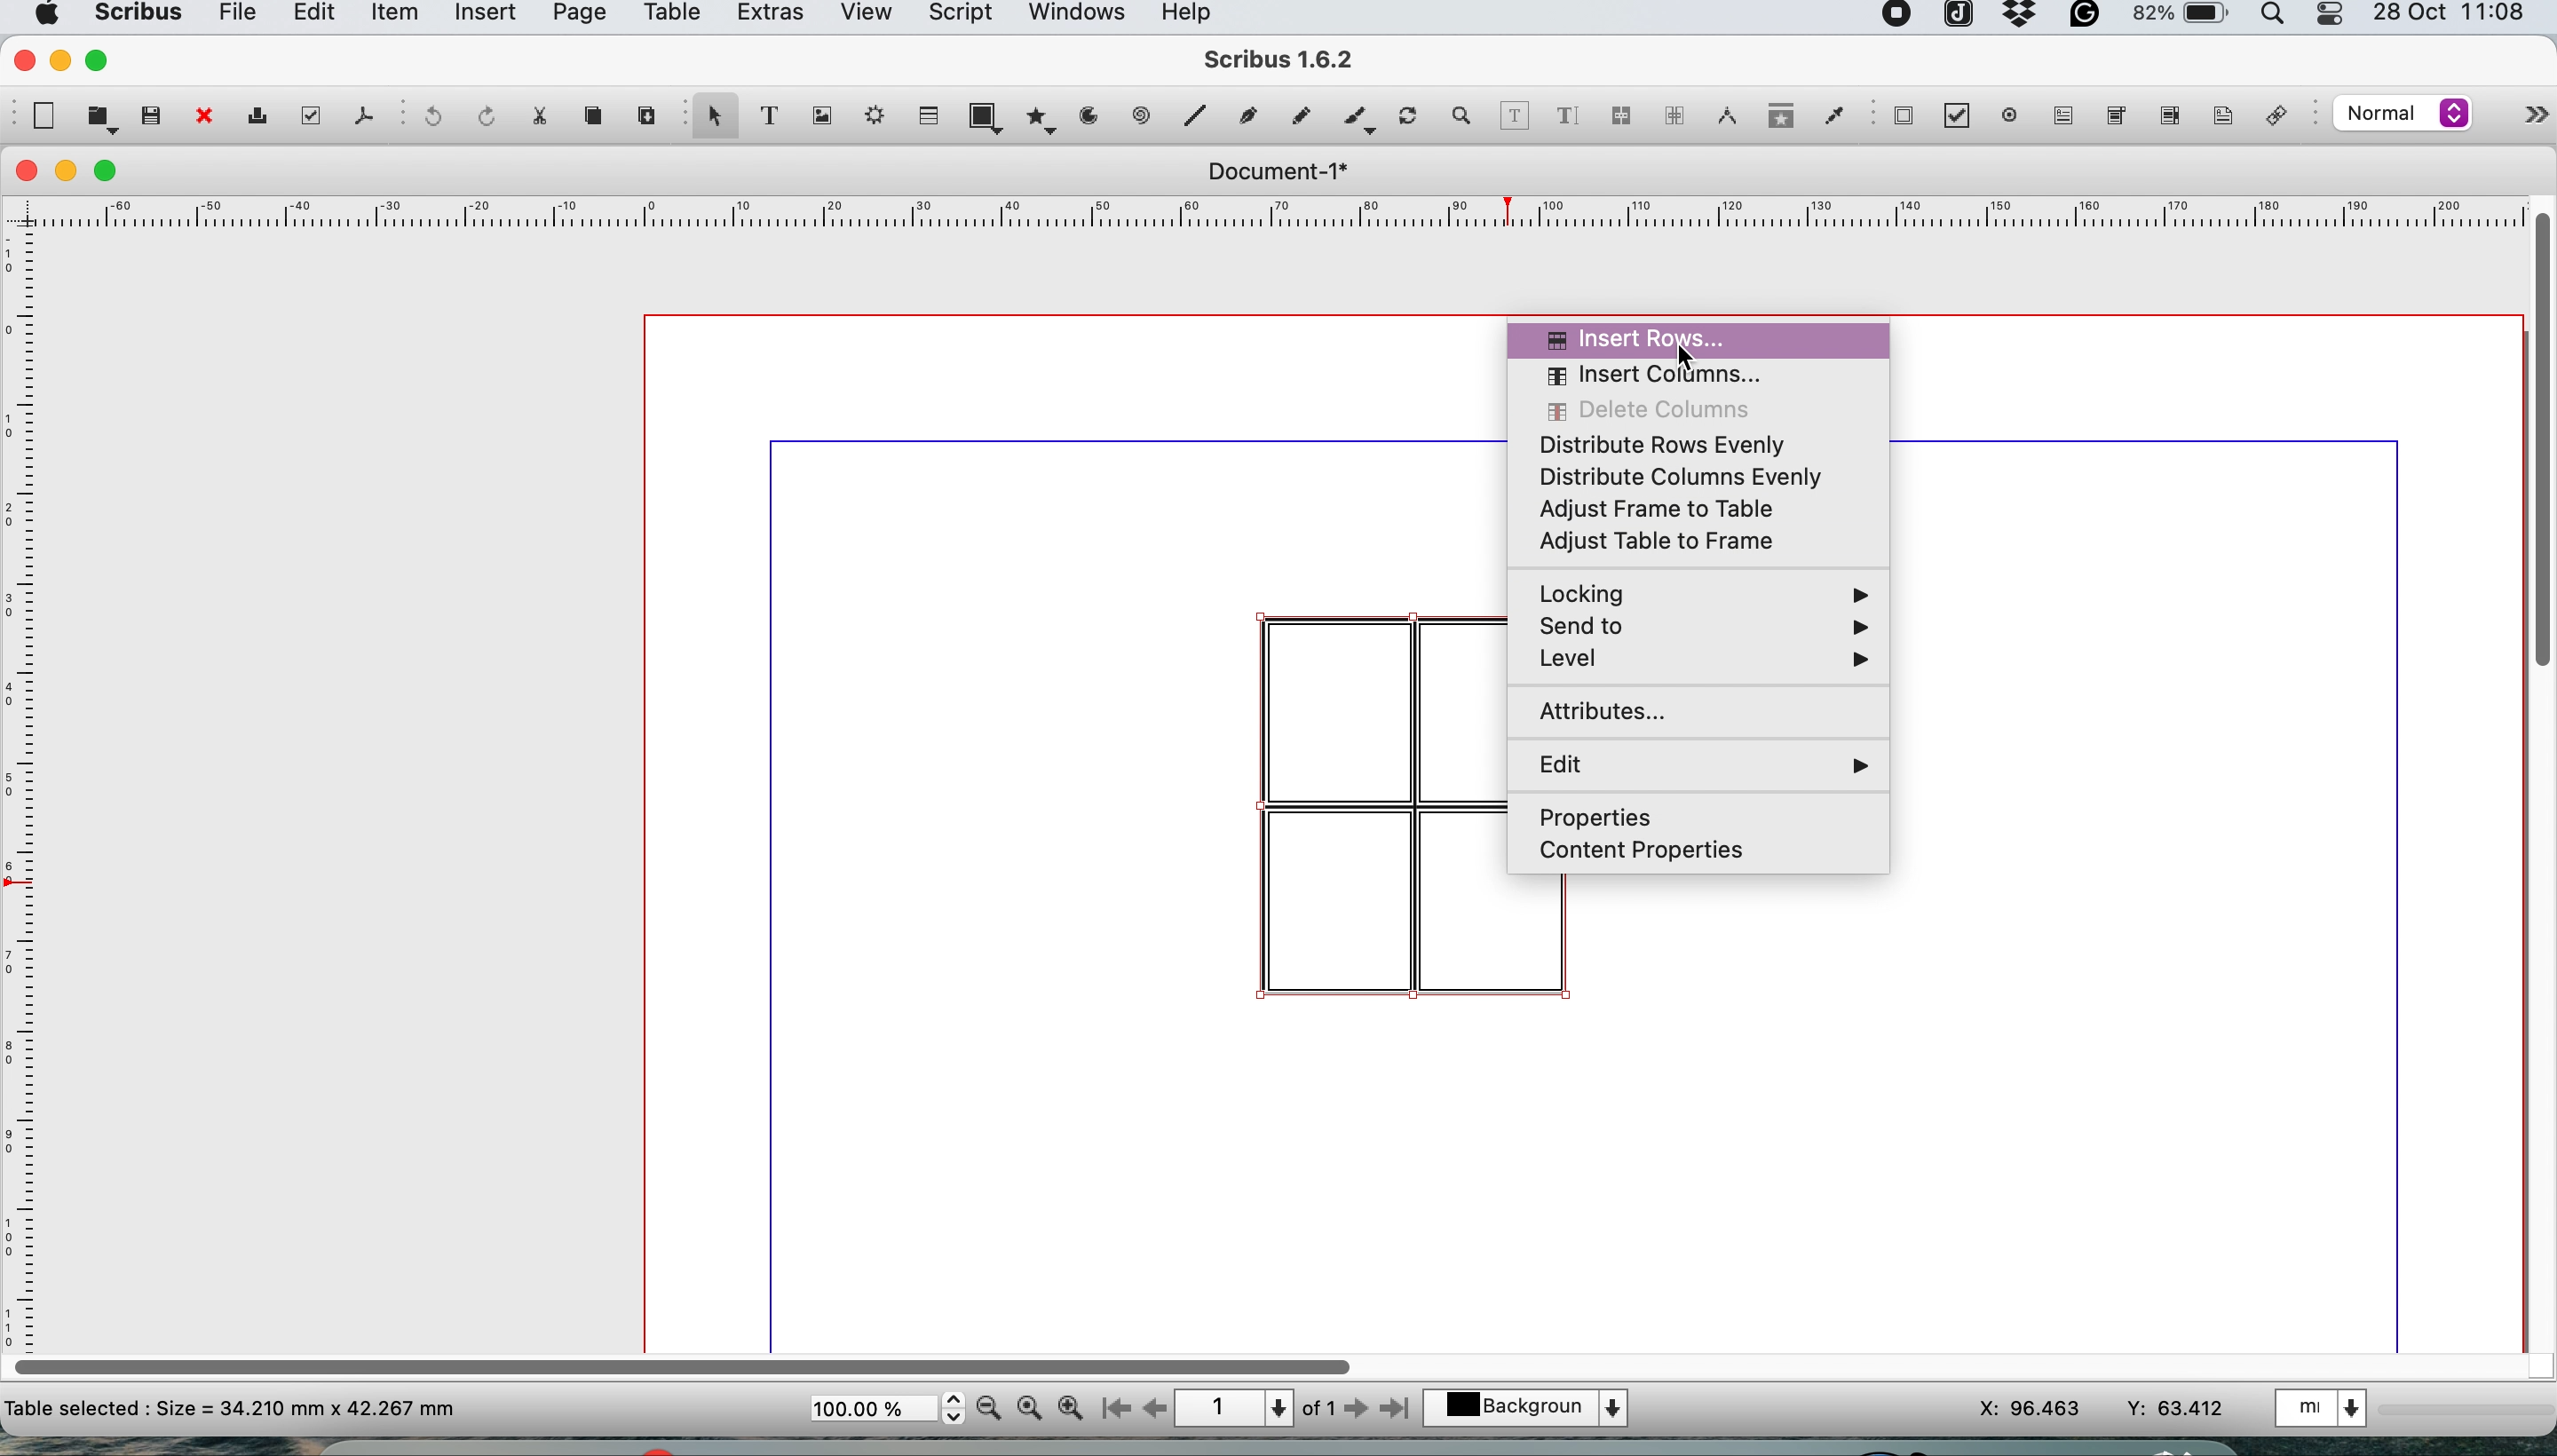 The image size is (2557, 1456). Describe the element at coordinates (1833, 119) in the screenshot. I see `eyedropper` at that location.